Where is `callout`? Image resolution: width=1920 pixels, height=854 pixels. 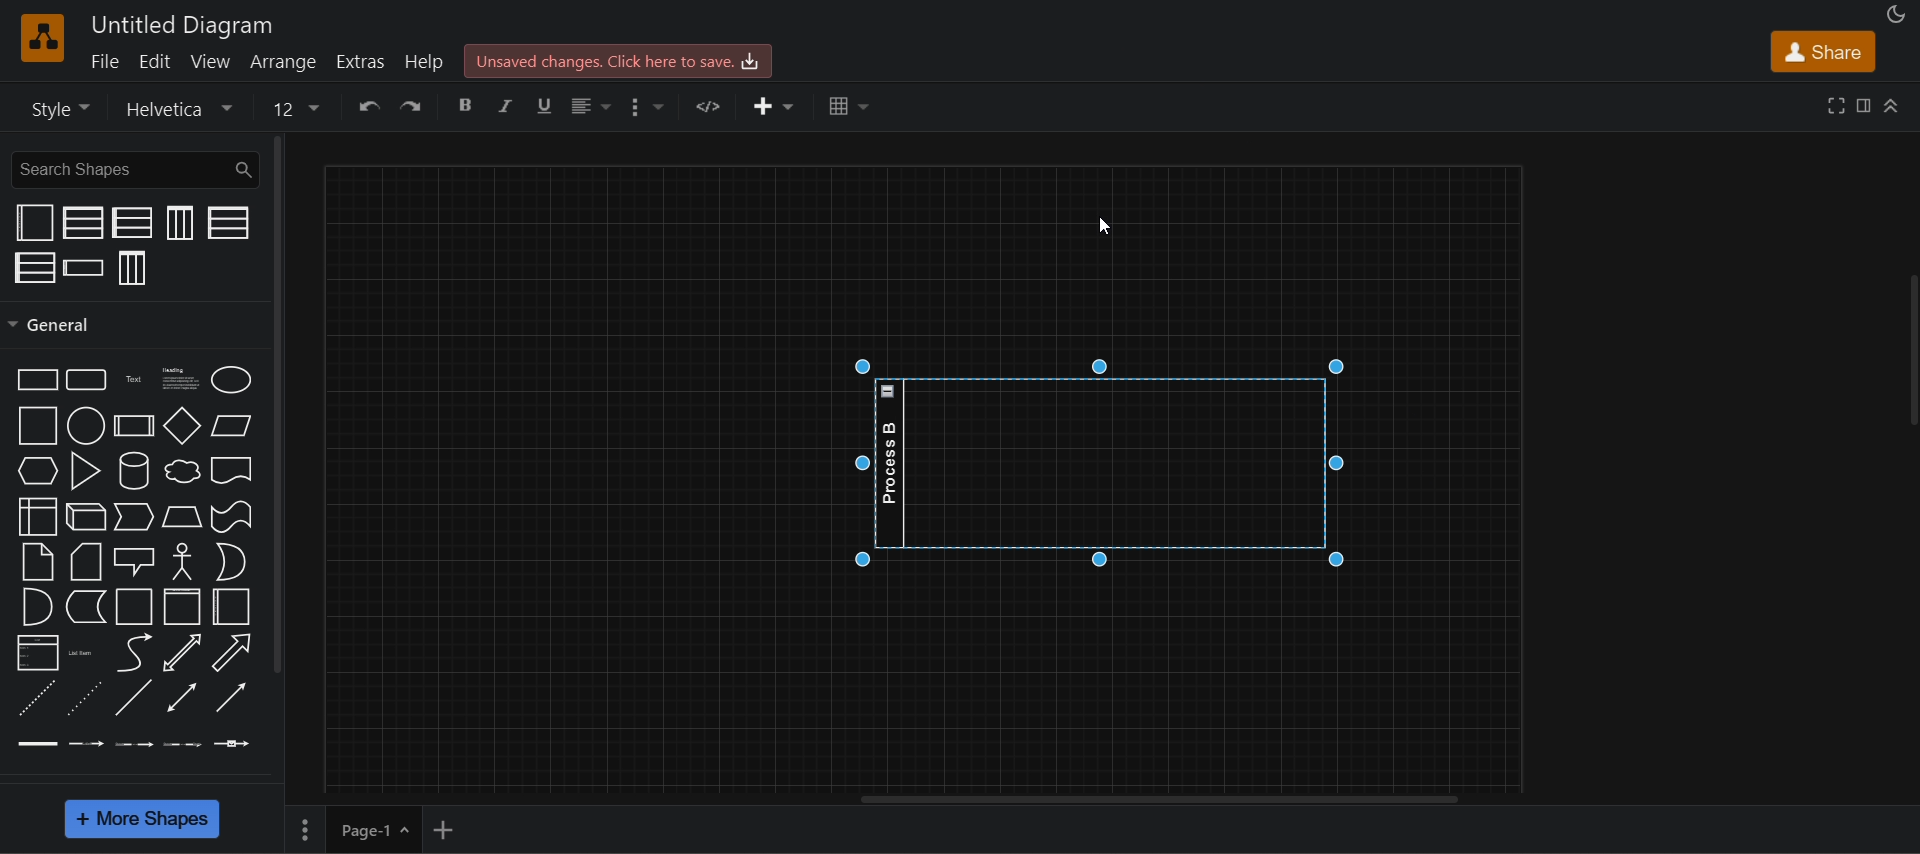 callout is located at coordinates (134, 562).